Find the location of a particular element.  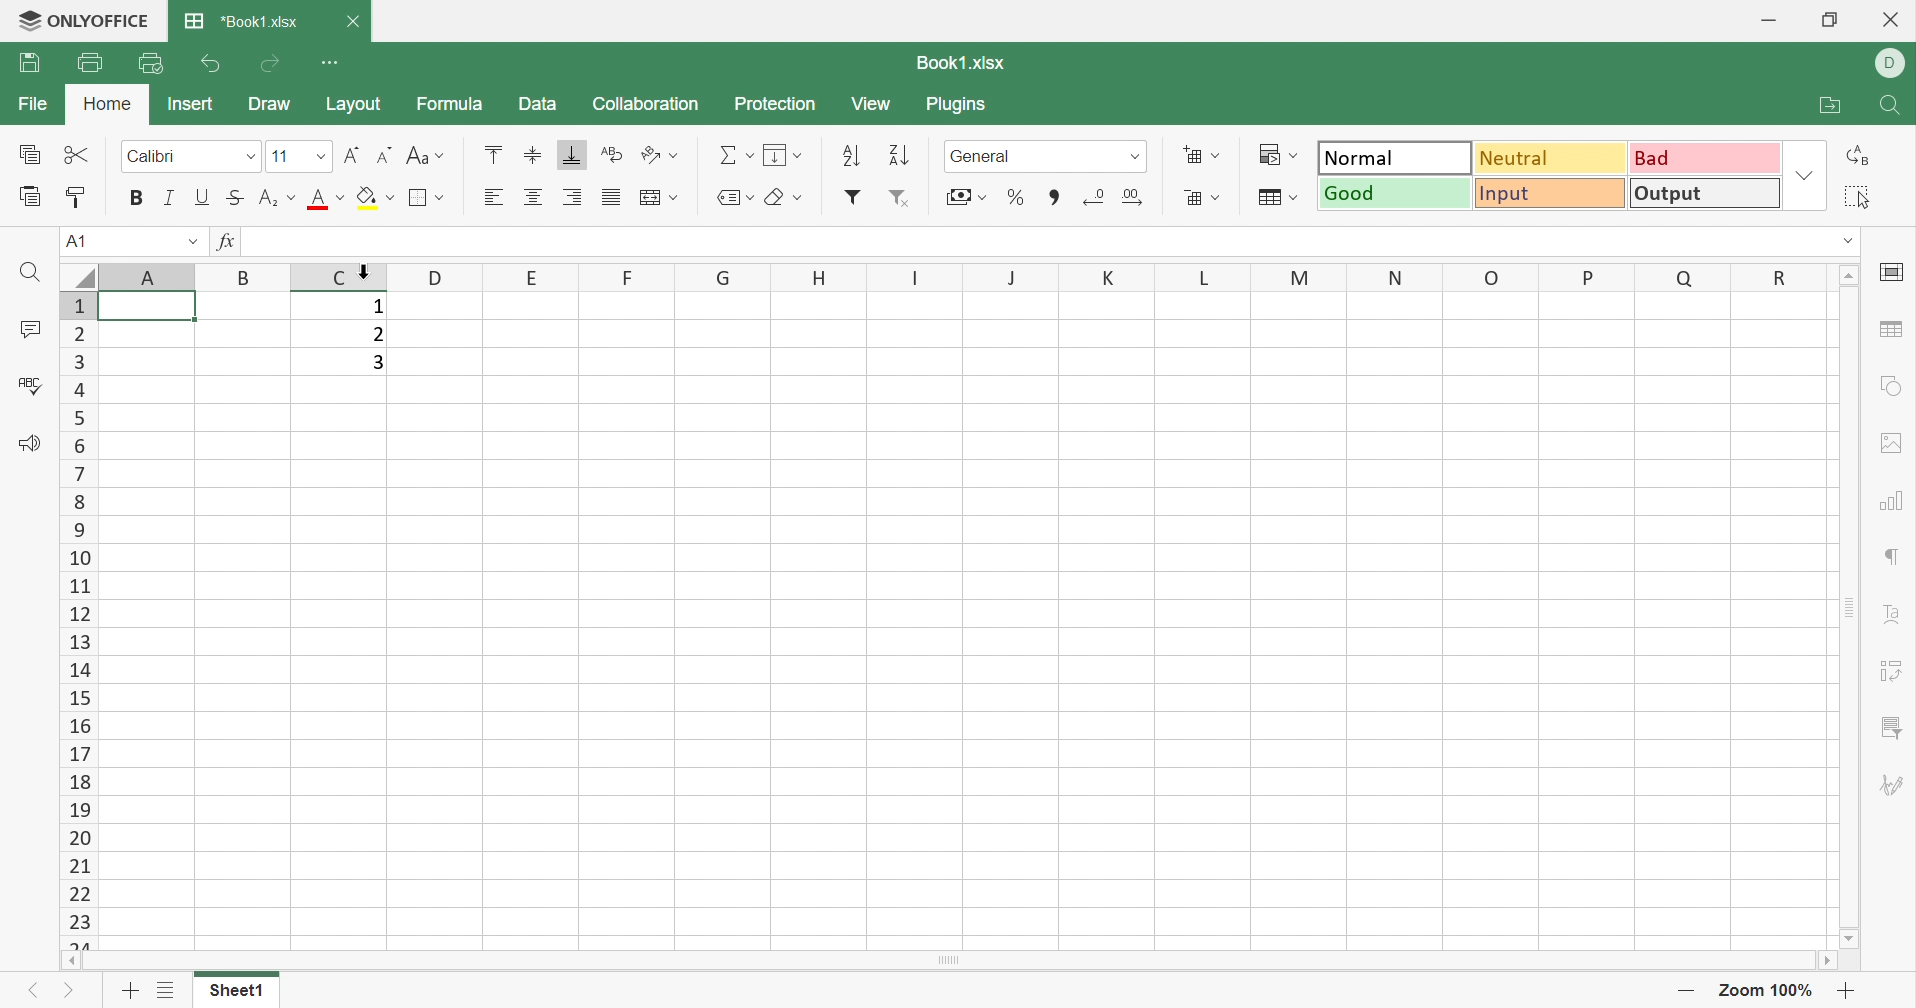

ONLYOFFICE is located at coordinates (85, 20).